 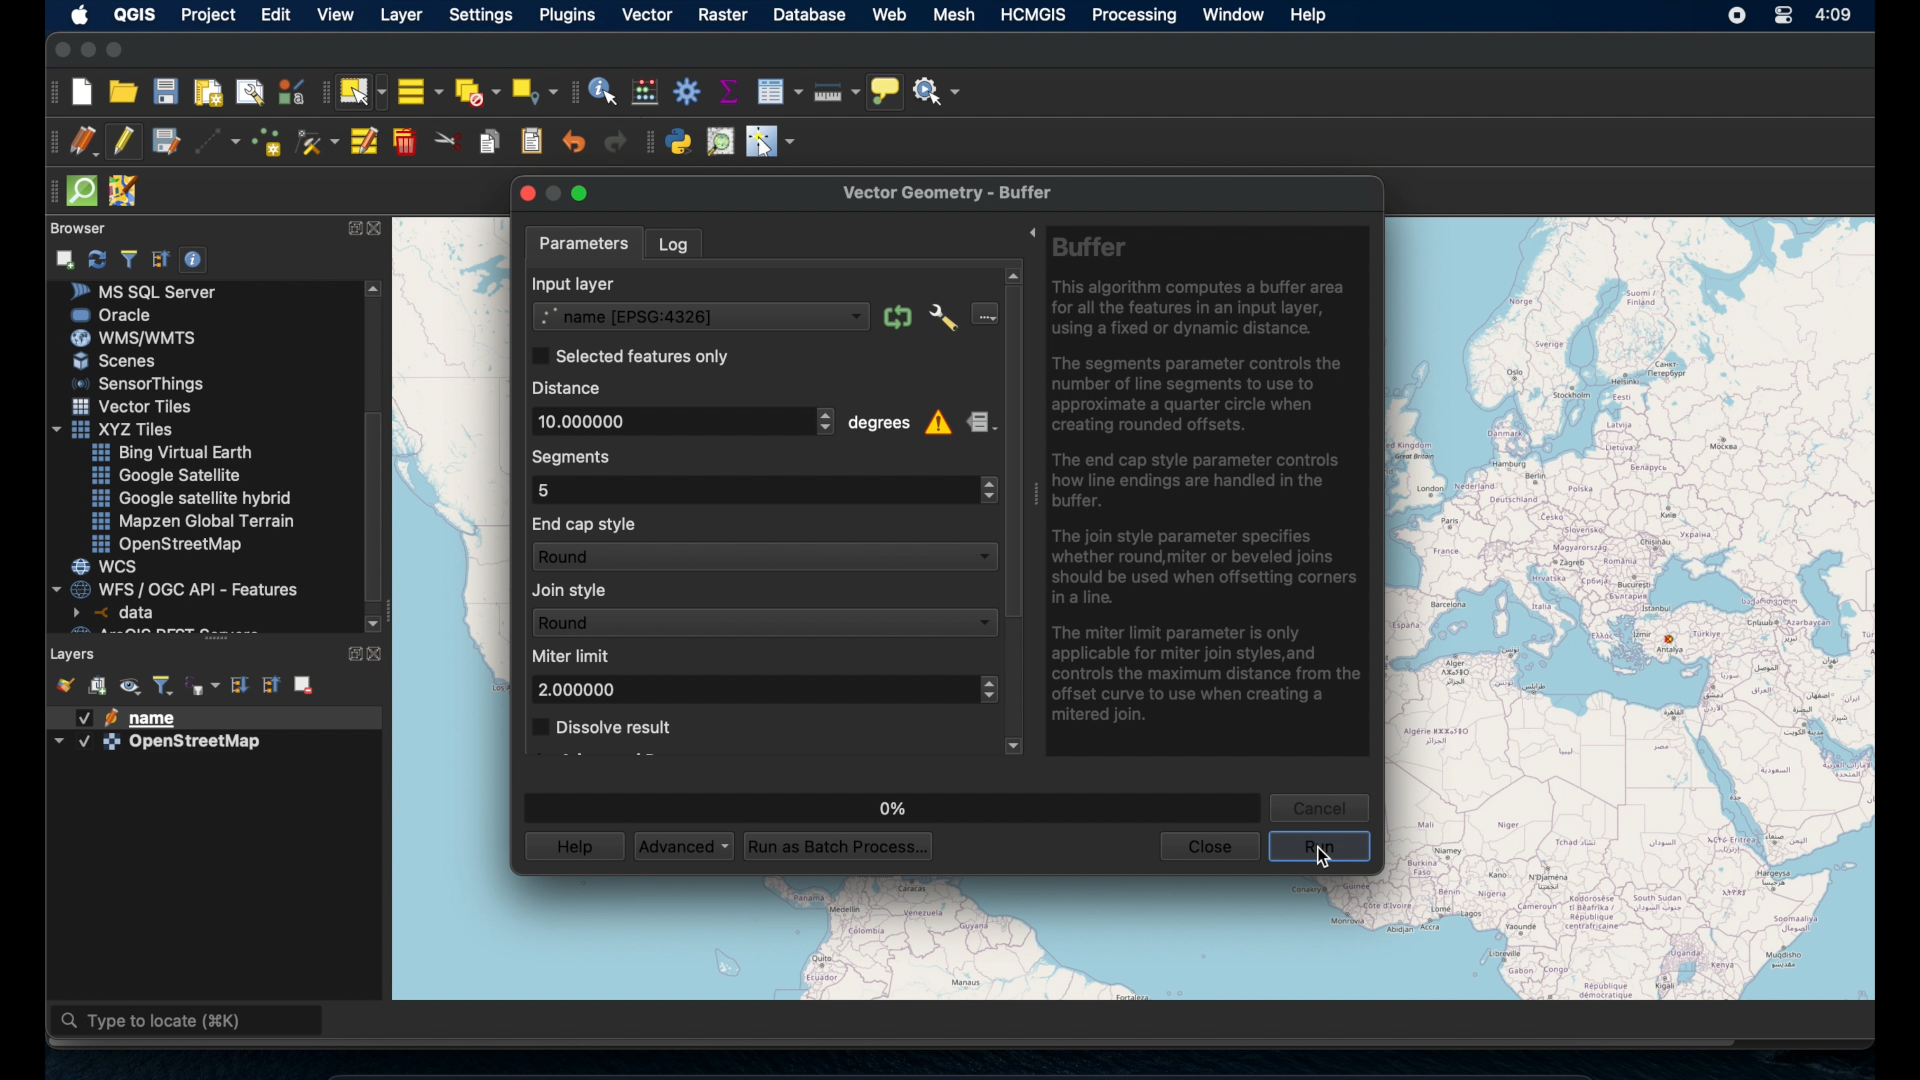 What do you see at coordinates (1208, 847) in the screenshot?
I see `close` at bounding box center [1208, 847].